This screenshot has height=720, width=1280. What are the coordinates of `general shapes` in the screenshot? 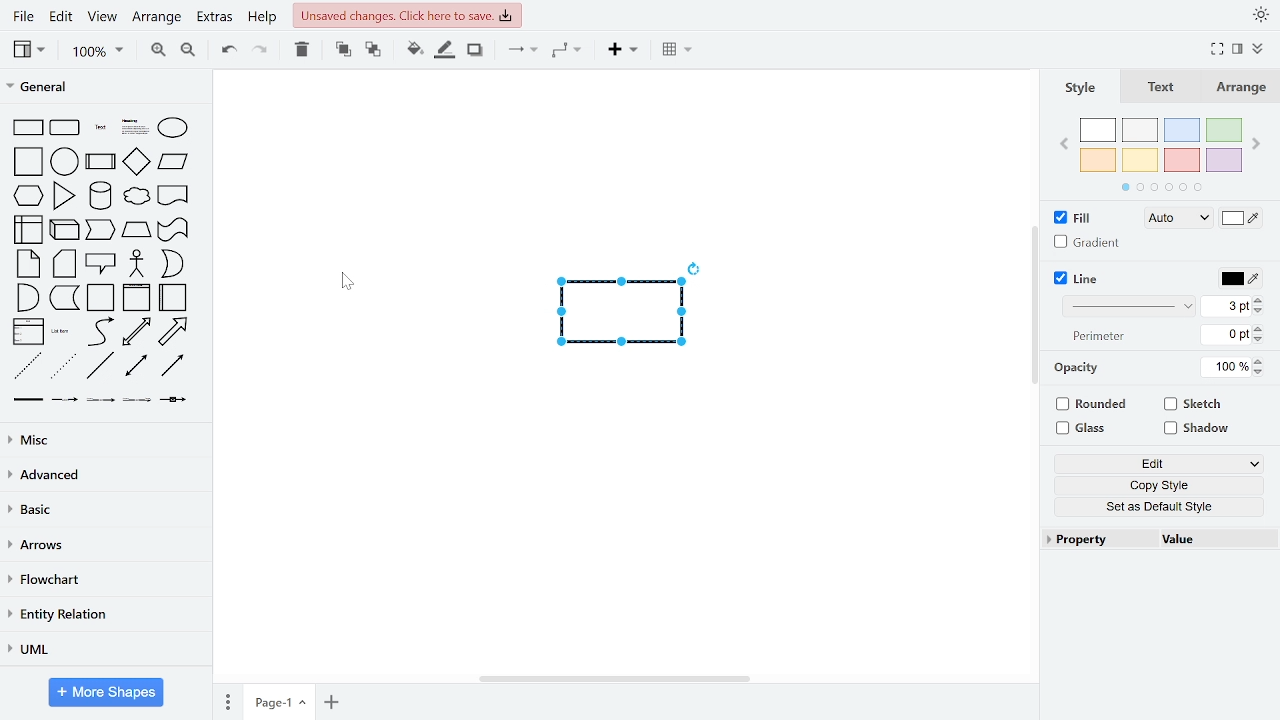 It's located at (135, 331).